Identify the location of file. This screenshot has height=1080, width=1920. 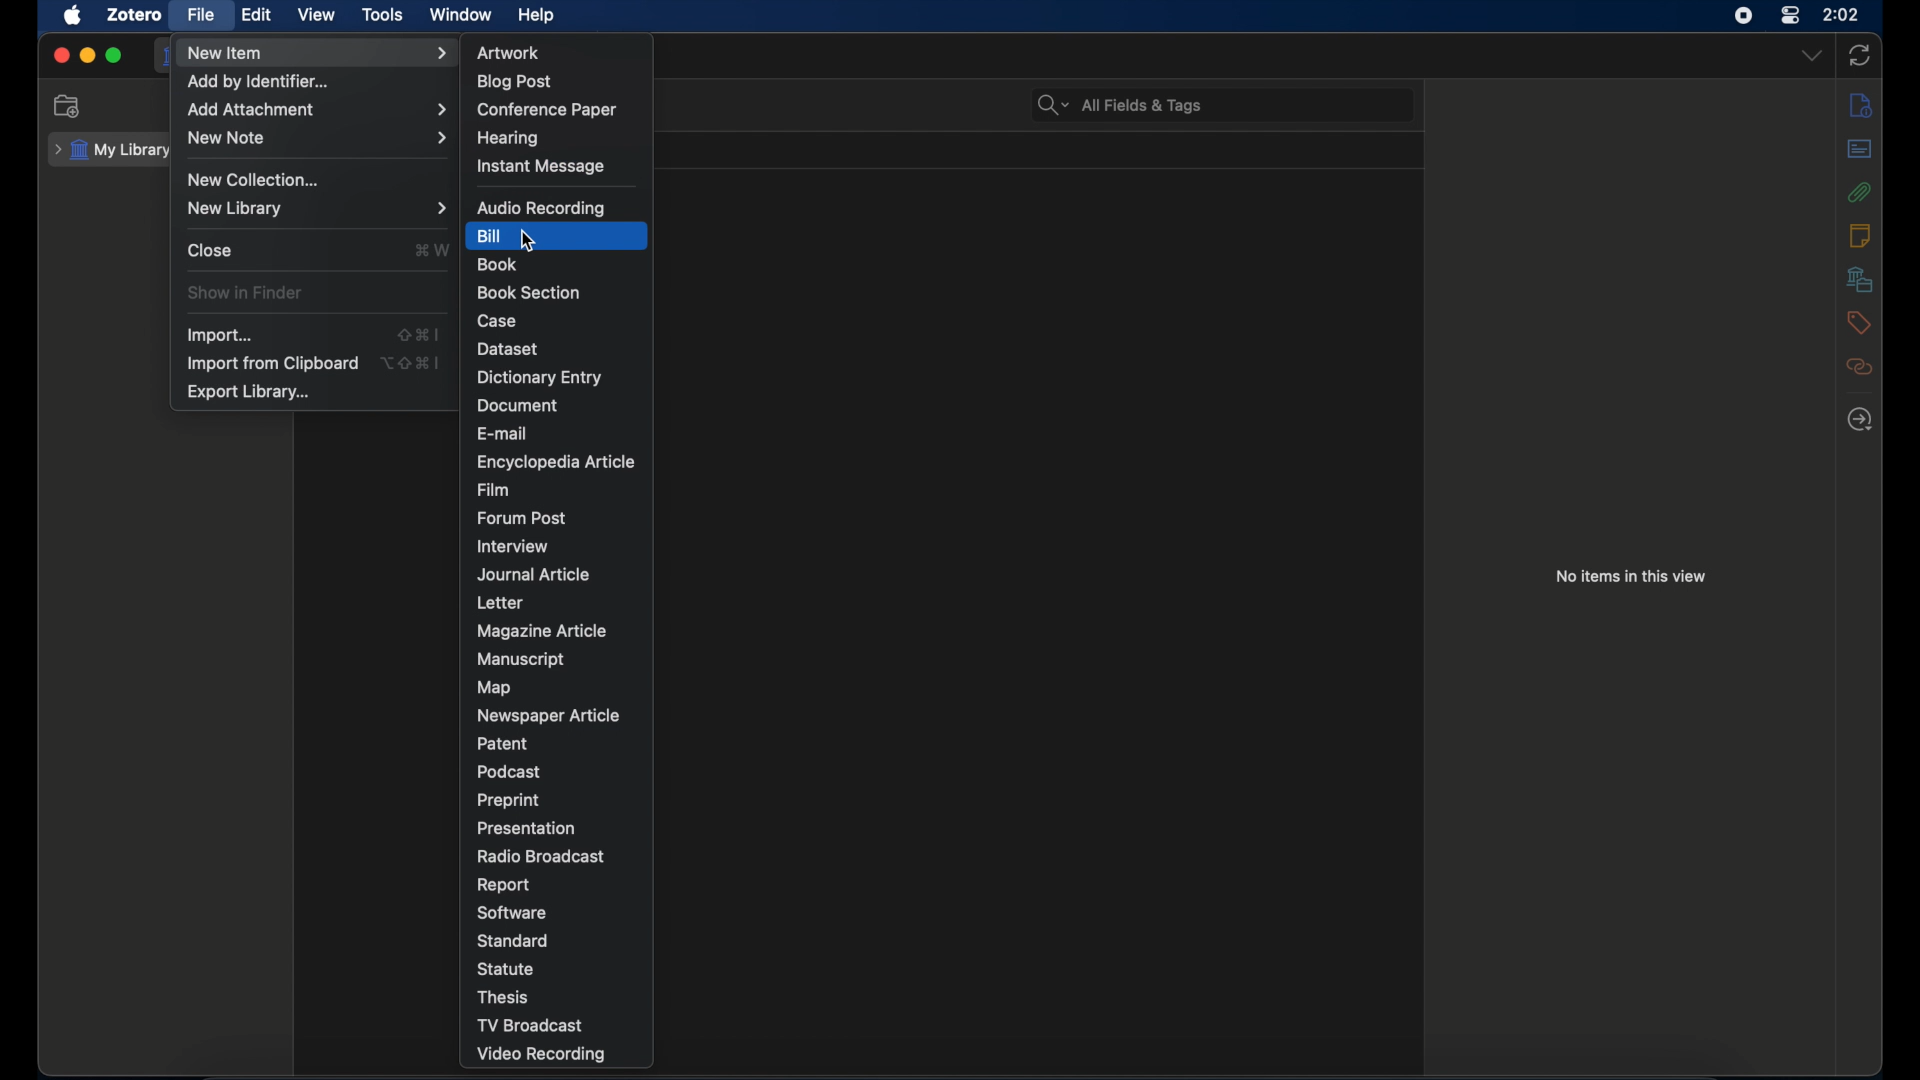
(202, 15).